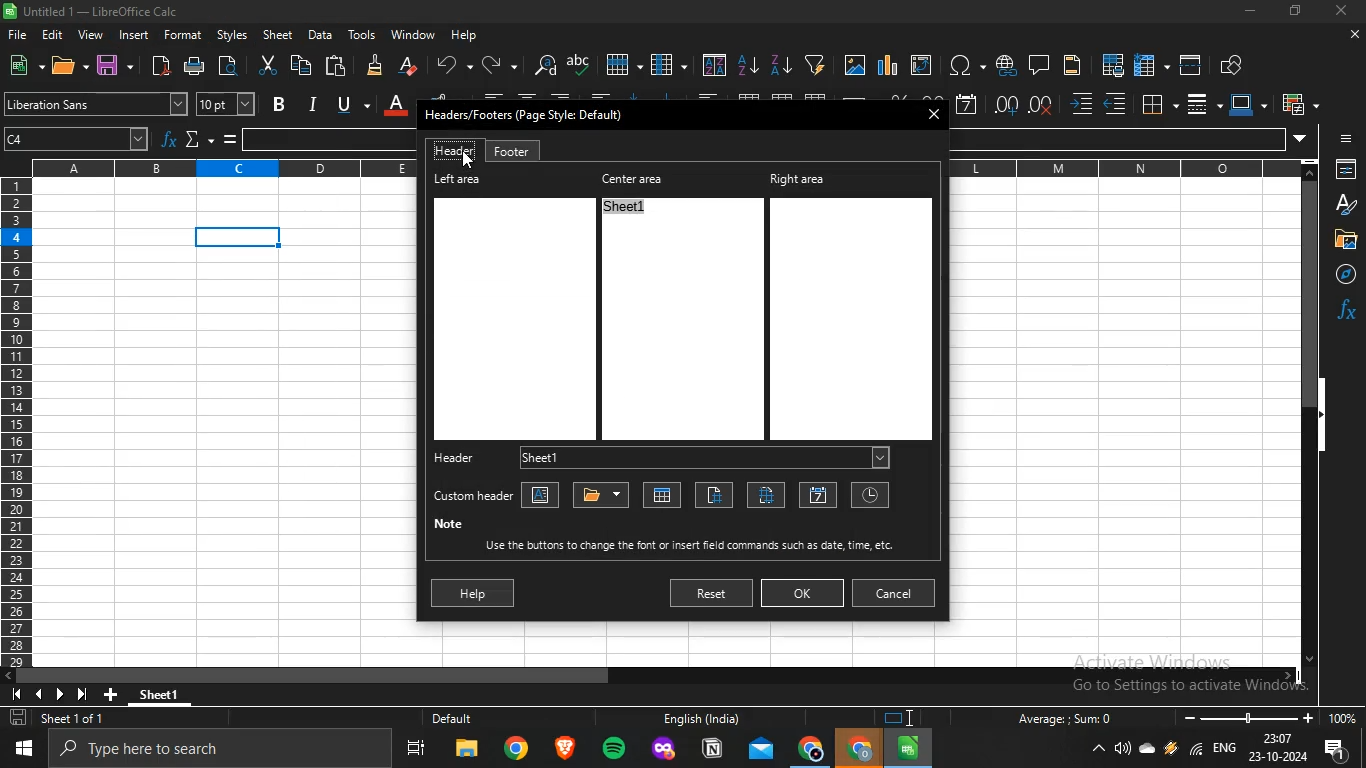 The height and width of the screenshot is (768, 1366). What do you see at coordinates (94, 11) in the screenshot?
I see `Untitled 1 — LibreOffice Calc` at bounding box center [94, 11].